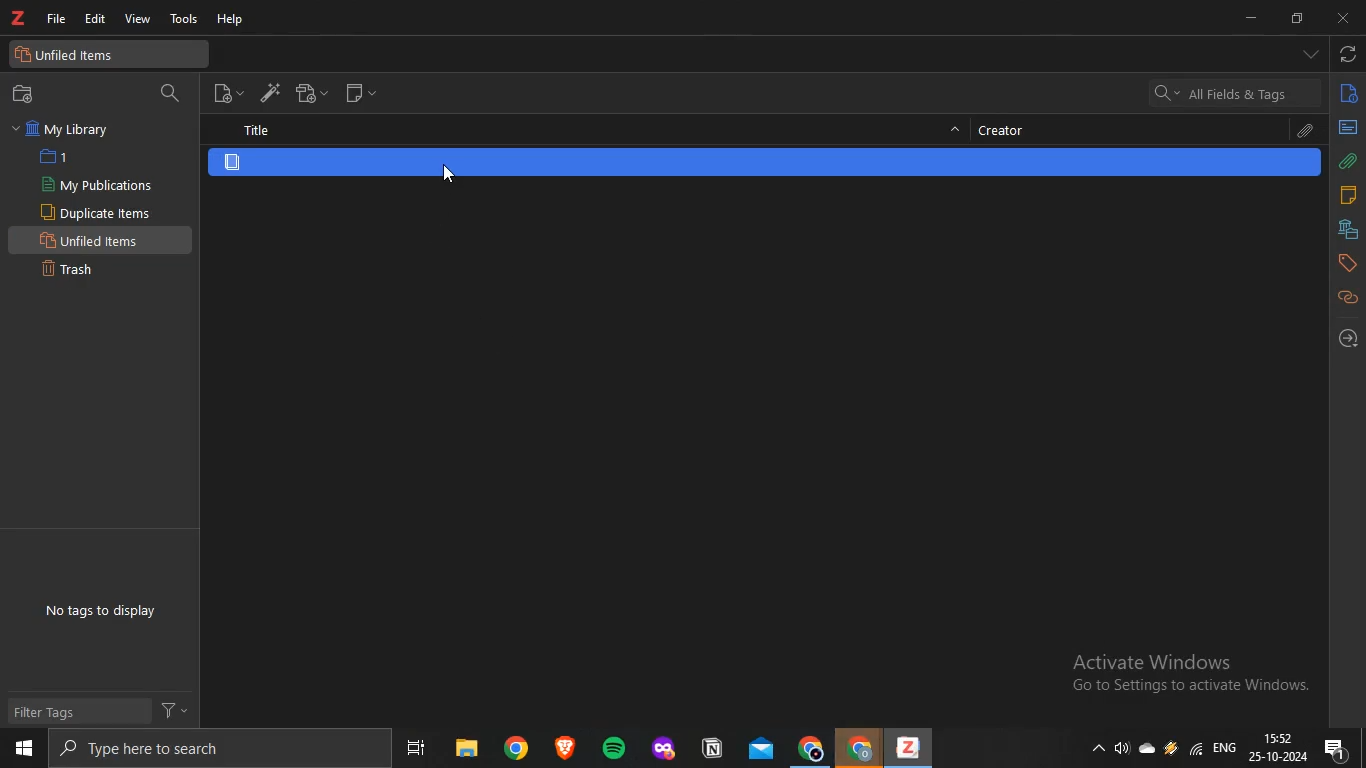  What do you see at coordinates (71, 55) in the screenshot?
I see `unfiled items` at bounding box center [71, 55].